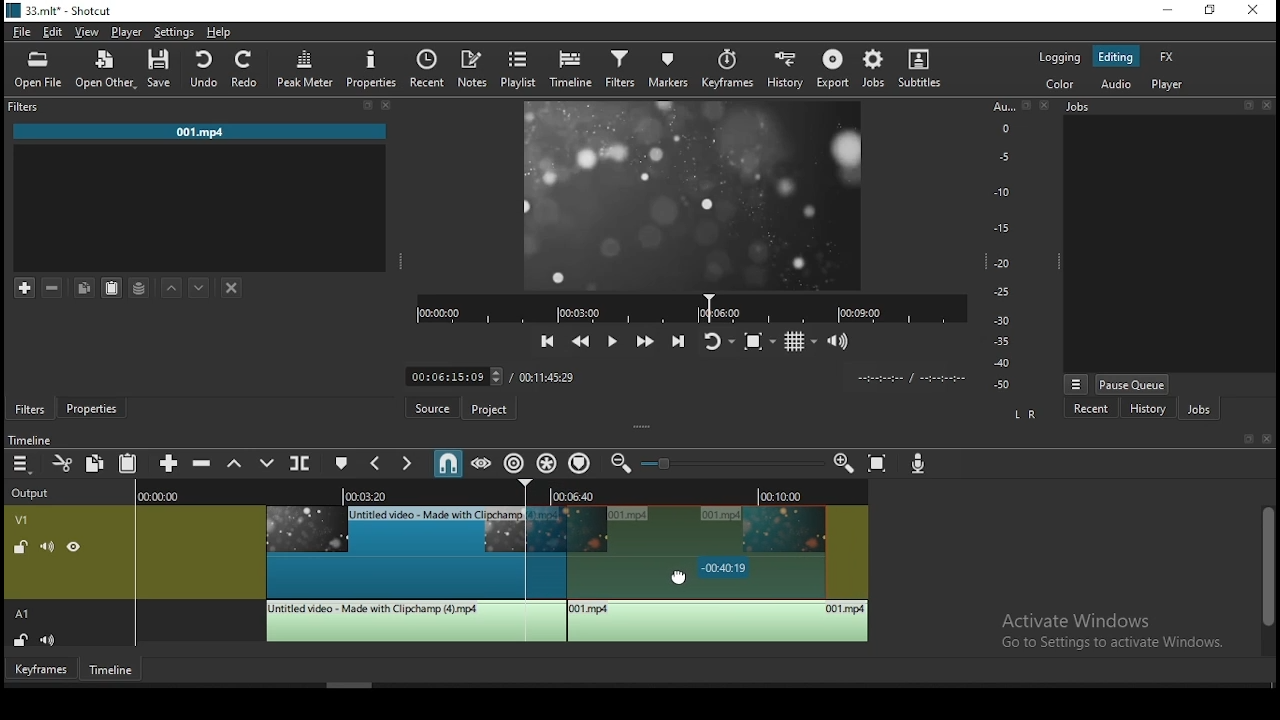 Image resolution: width=1280 pixels, height=720 pixels. What do you see at coordinates (175, 286) in the screenshot?
I see `move filter up` at bounding box center [175, 286].